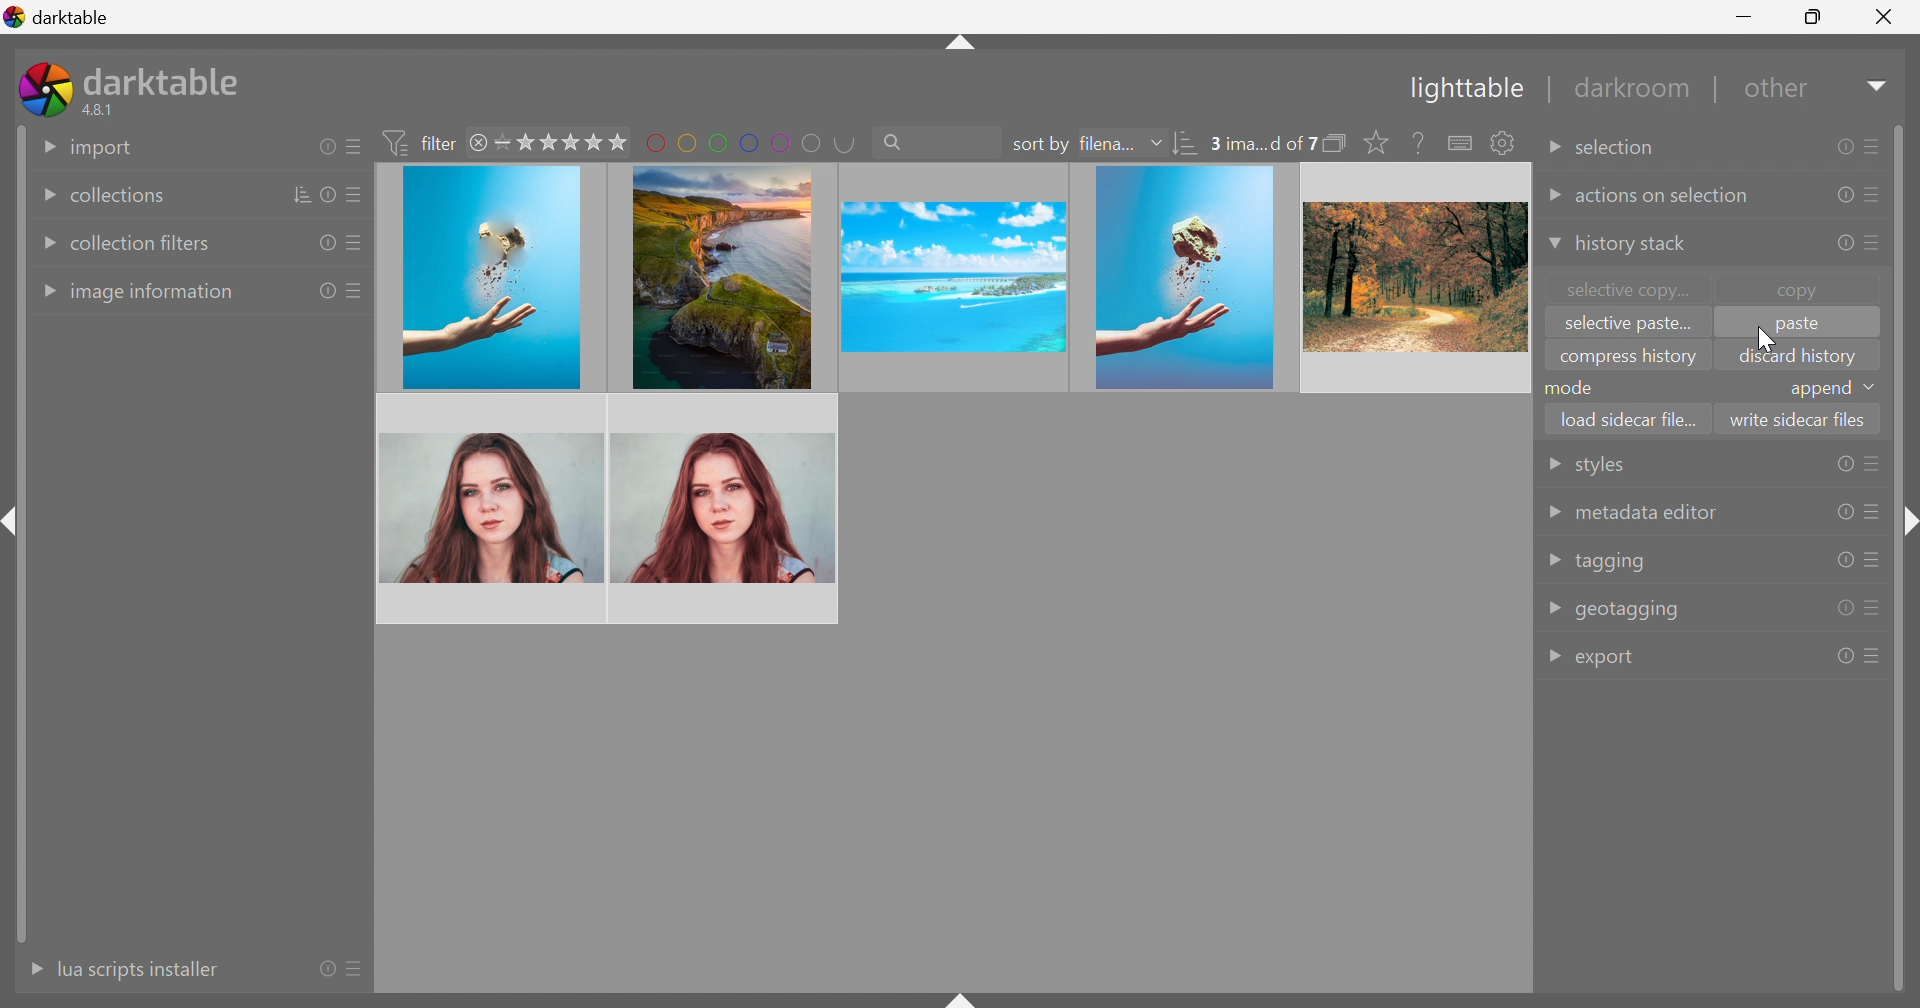 The image size is (1920, 1008). Describe the element at coordinates (29, 969) in the screenshot. I see `More` at that location.